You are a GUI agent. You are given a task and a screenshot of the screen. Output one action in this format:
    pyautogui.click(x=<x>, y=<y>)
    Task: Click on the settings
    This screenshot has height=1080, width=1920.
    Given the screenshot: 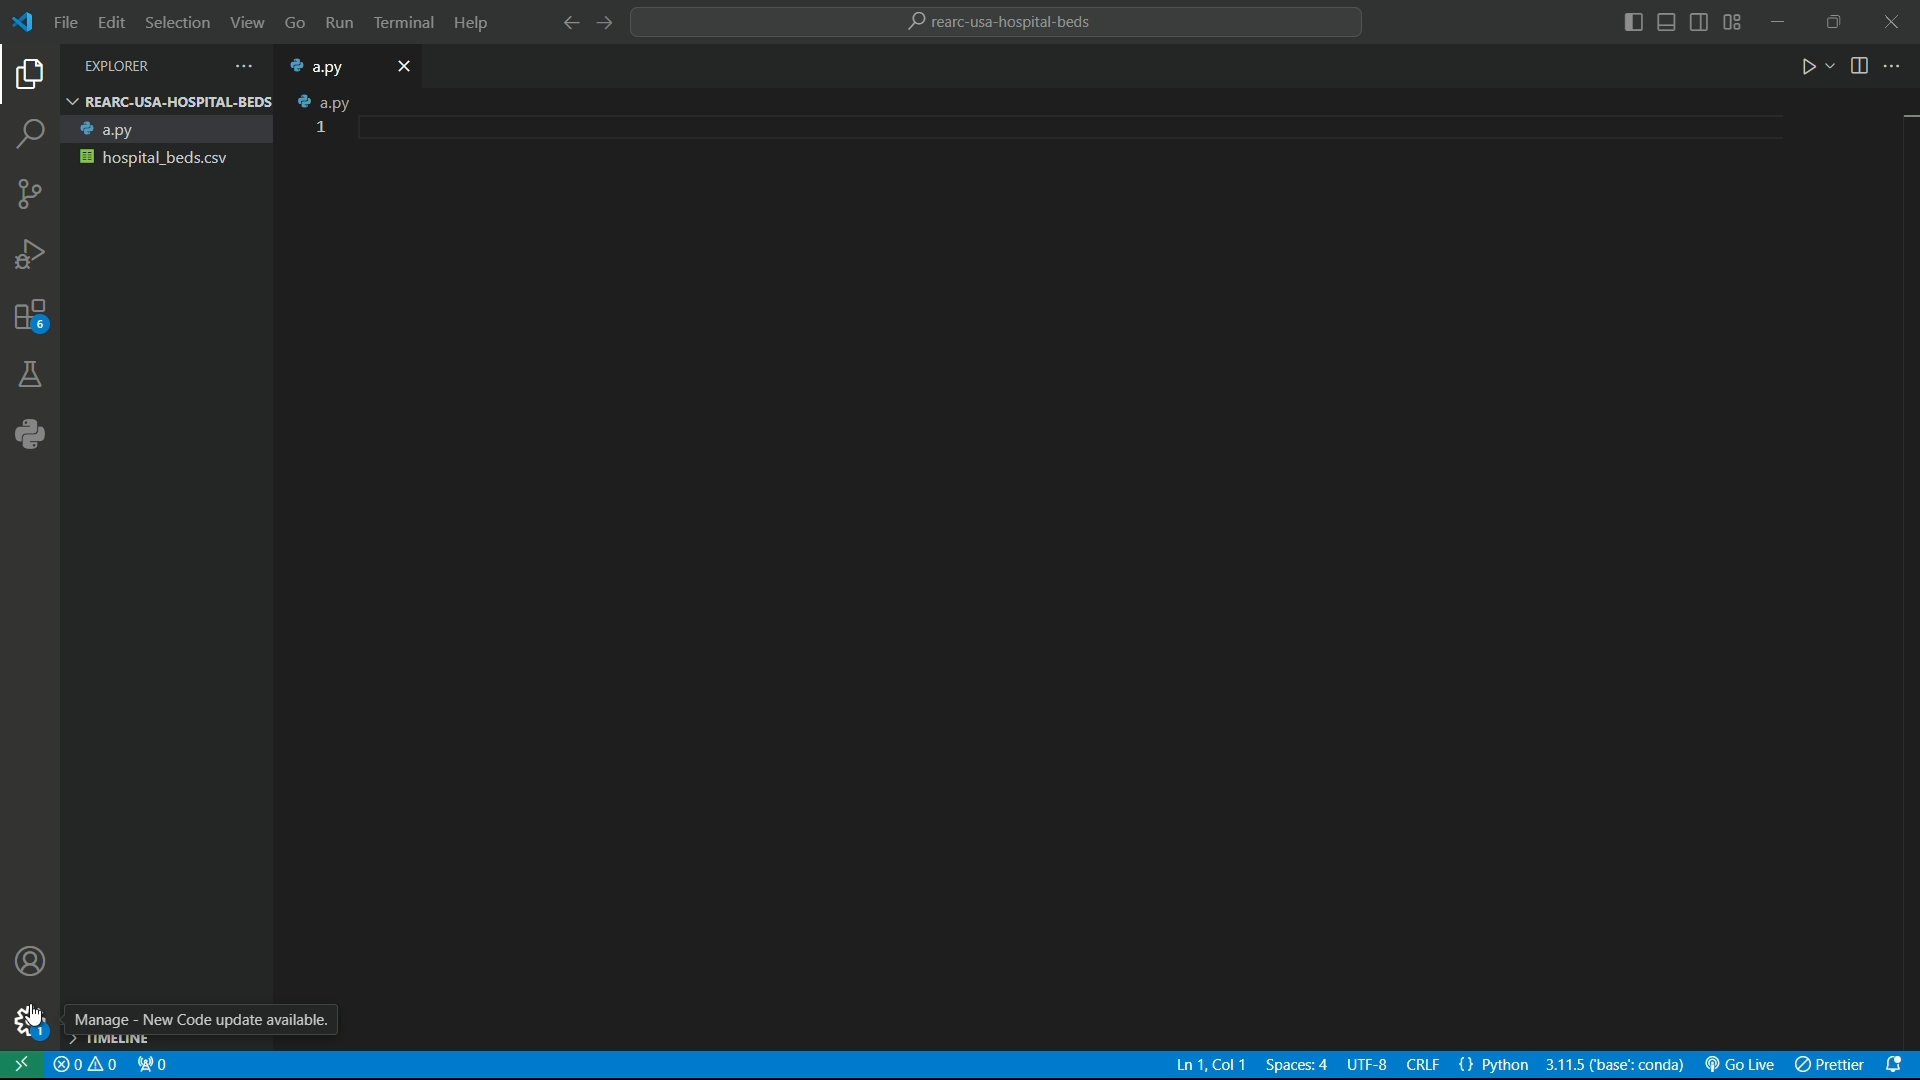 What is the action you would take?
    pyautogui.click(x=29, y=1023)
    